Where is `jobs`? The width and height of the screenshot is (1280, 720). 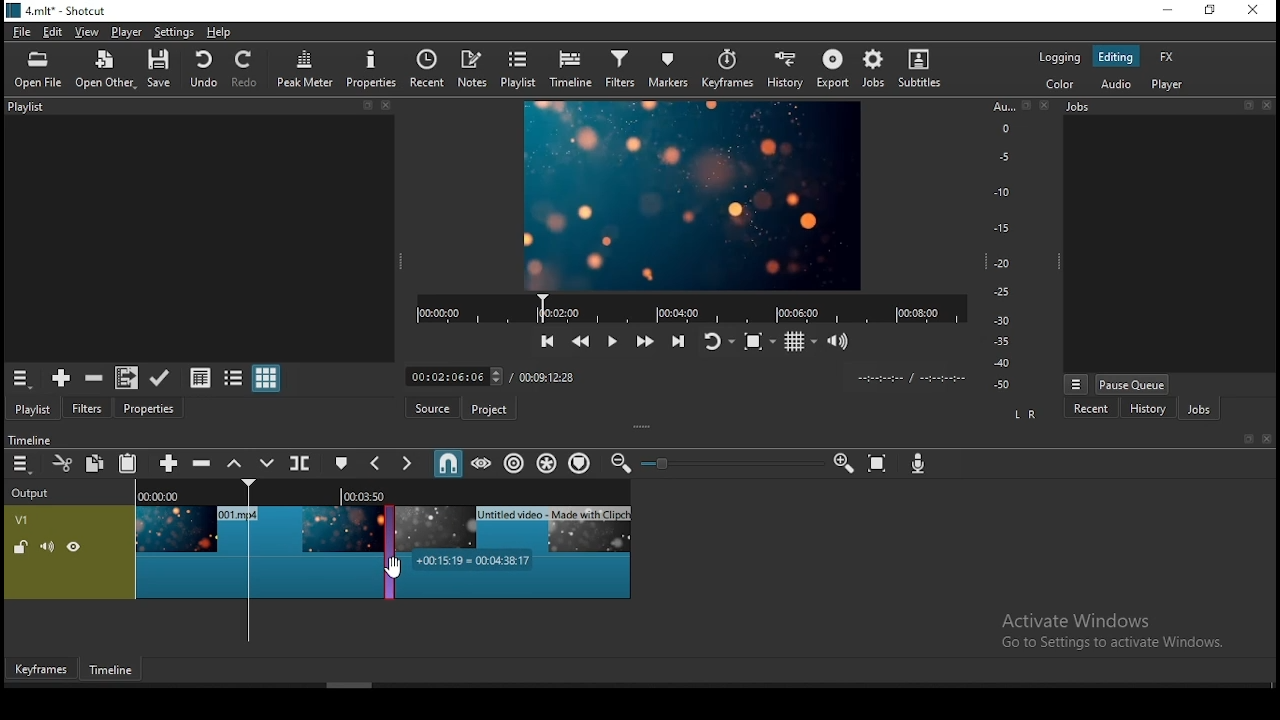
jobs is located at coordinates (1199, 409).